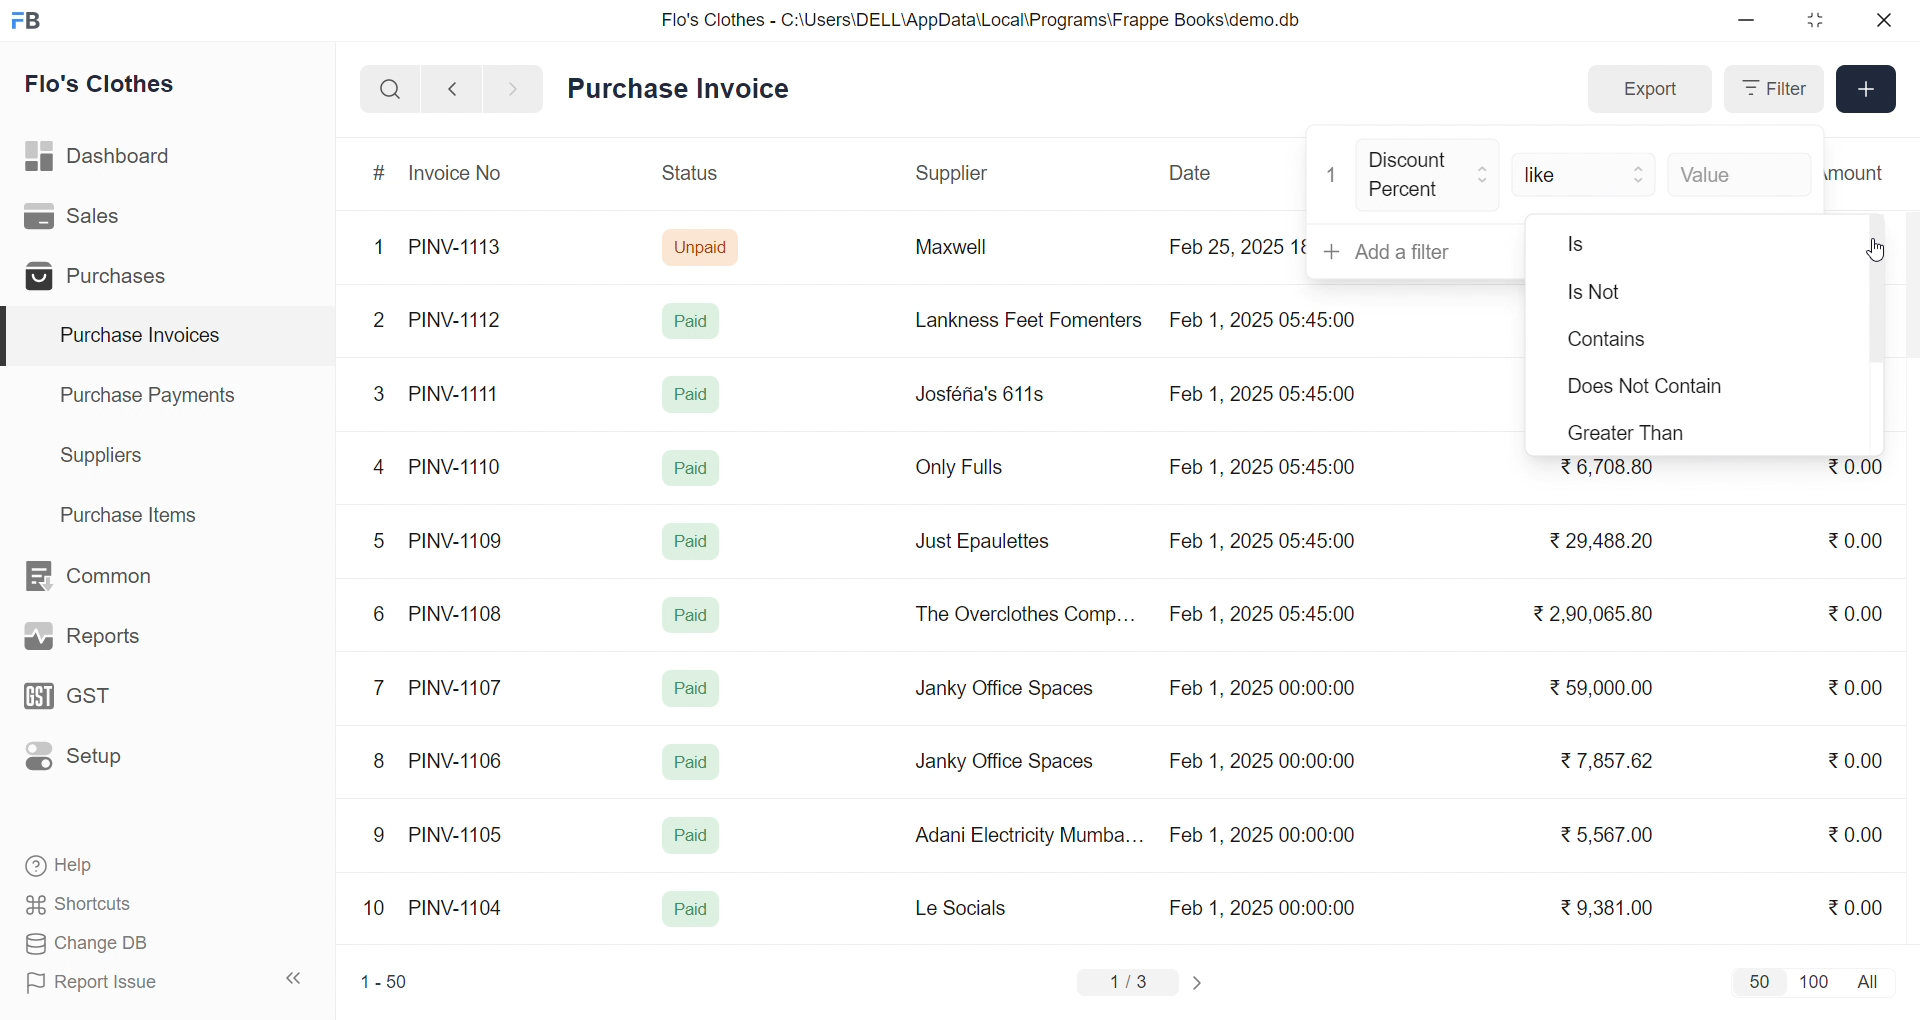 This screenshot has height=1020, width=1920. I want to click on Sales, so click(103, 220).